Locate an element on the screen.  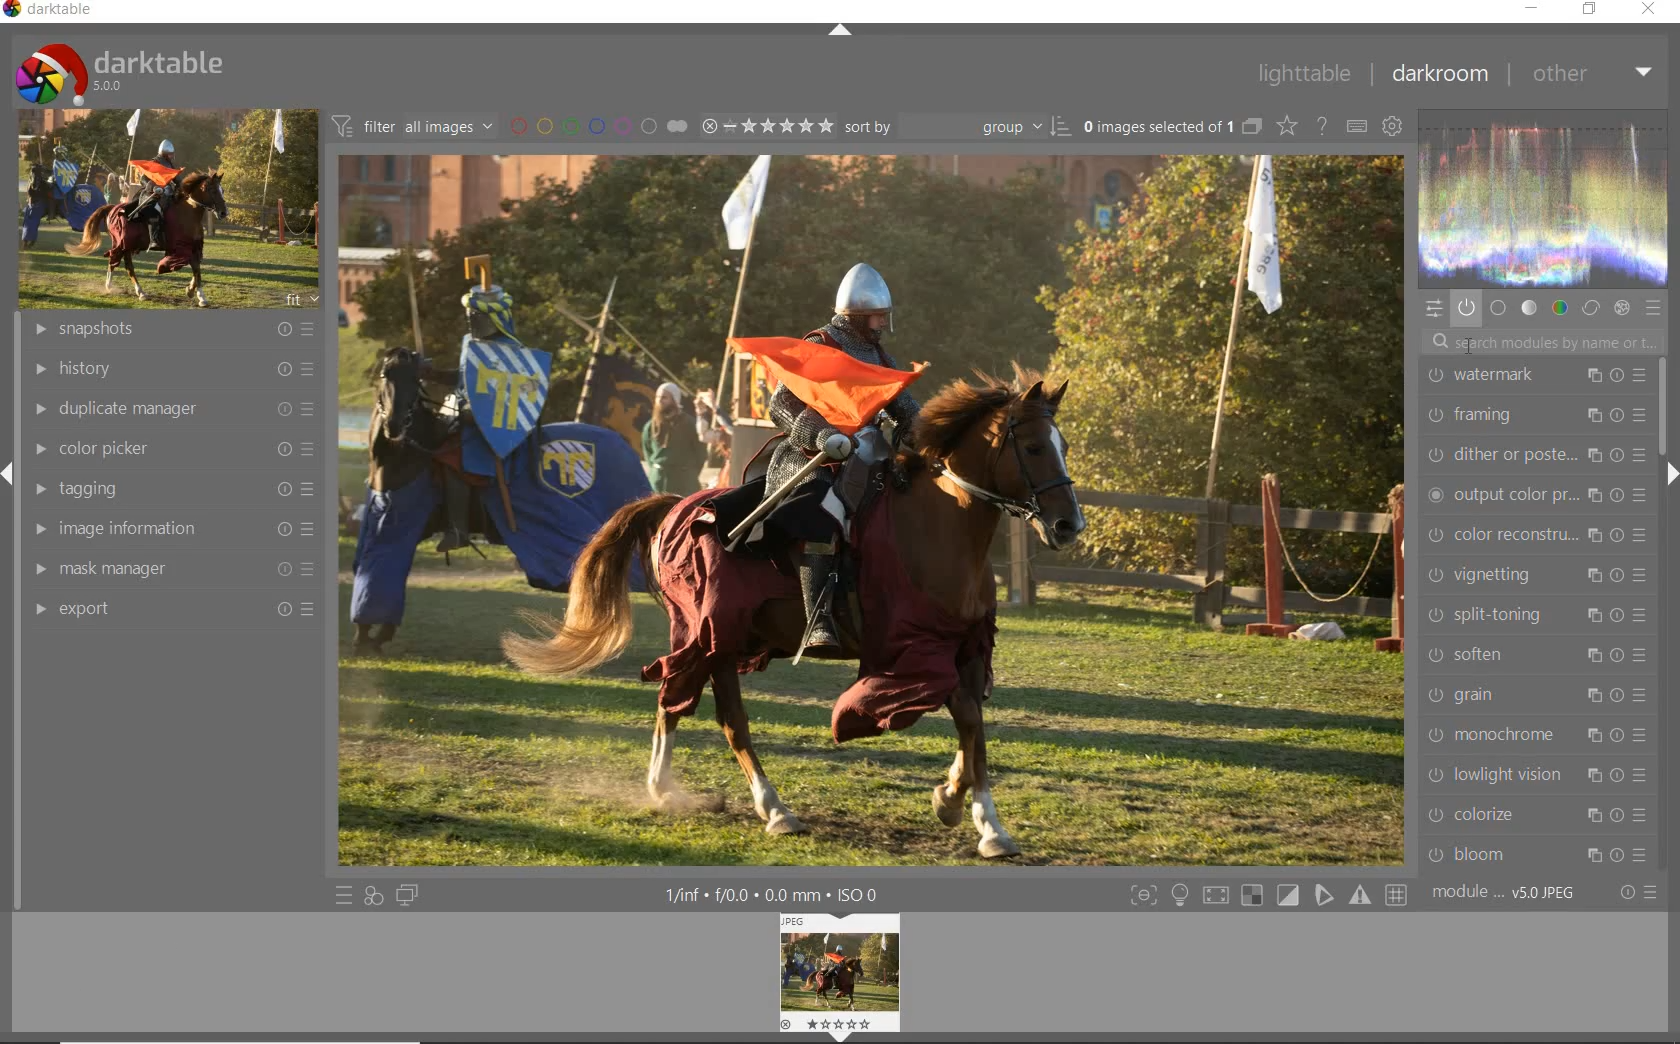
dither or paste is located at coordinates (1536, 451).